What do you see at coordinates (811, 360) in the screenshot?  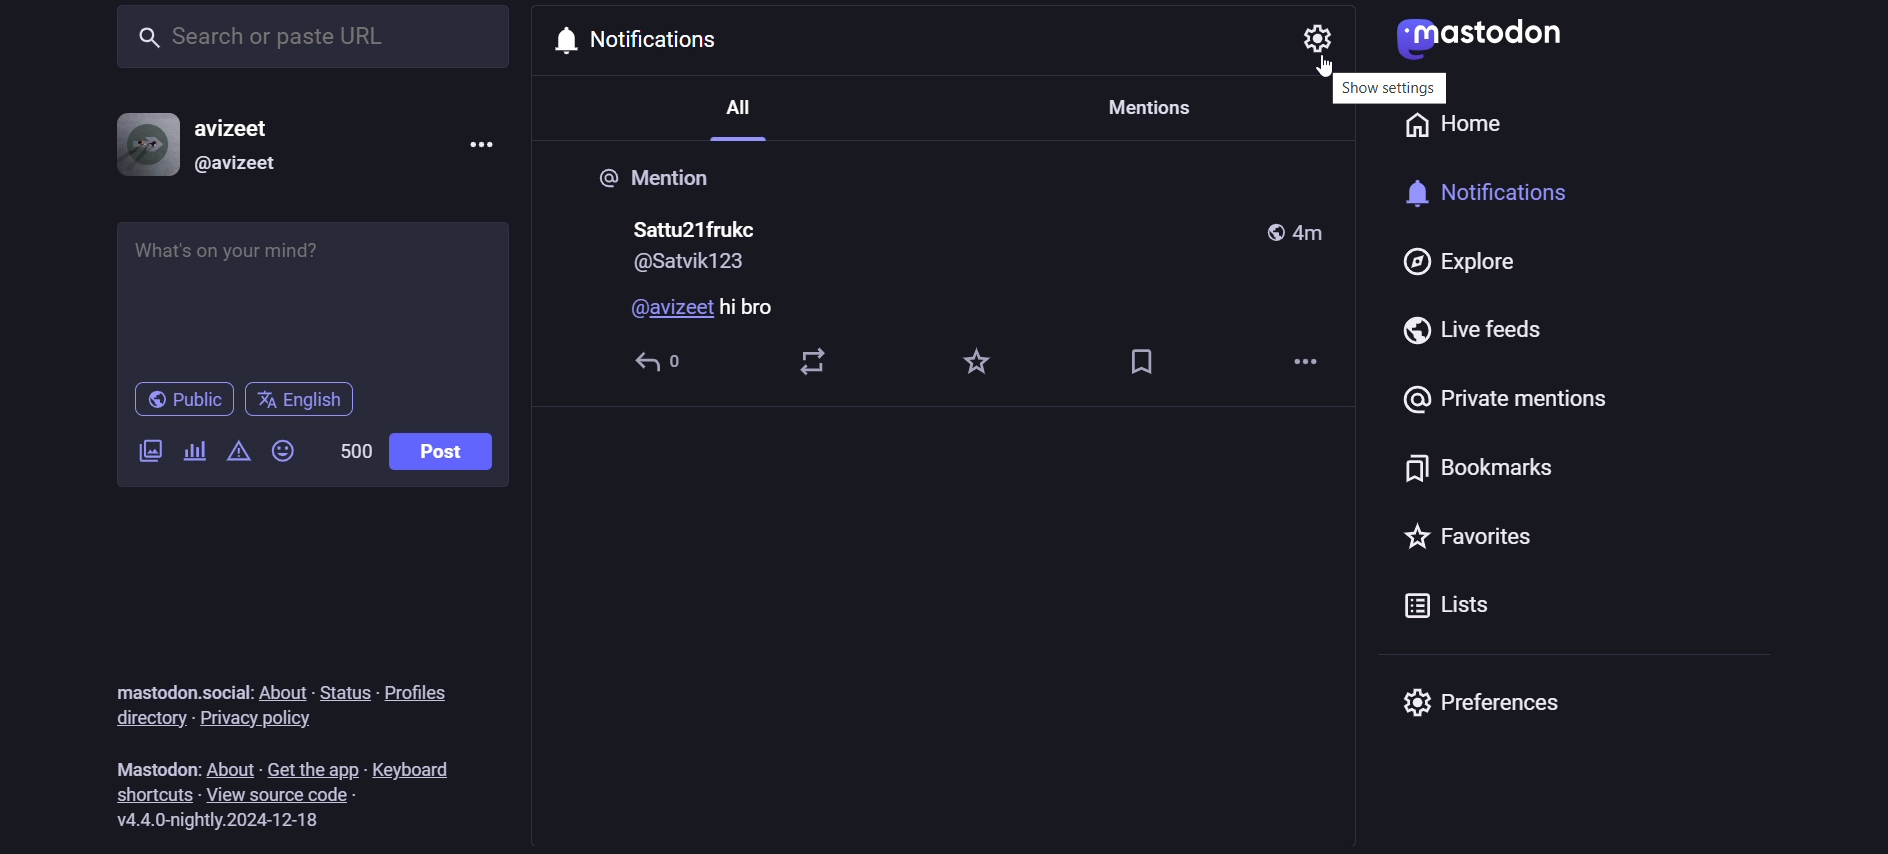 I see `boost` at bounding box center [811, 360].